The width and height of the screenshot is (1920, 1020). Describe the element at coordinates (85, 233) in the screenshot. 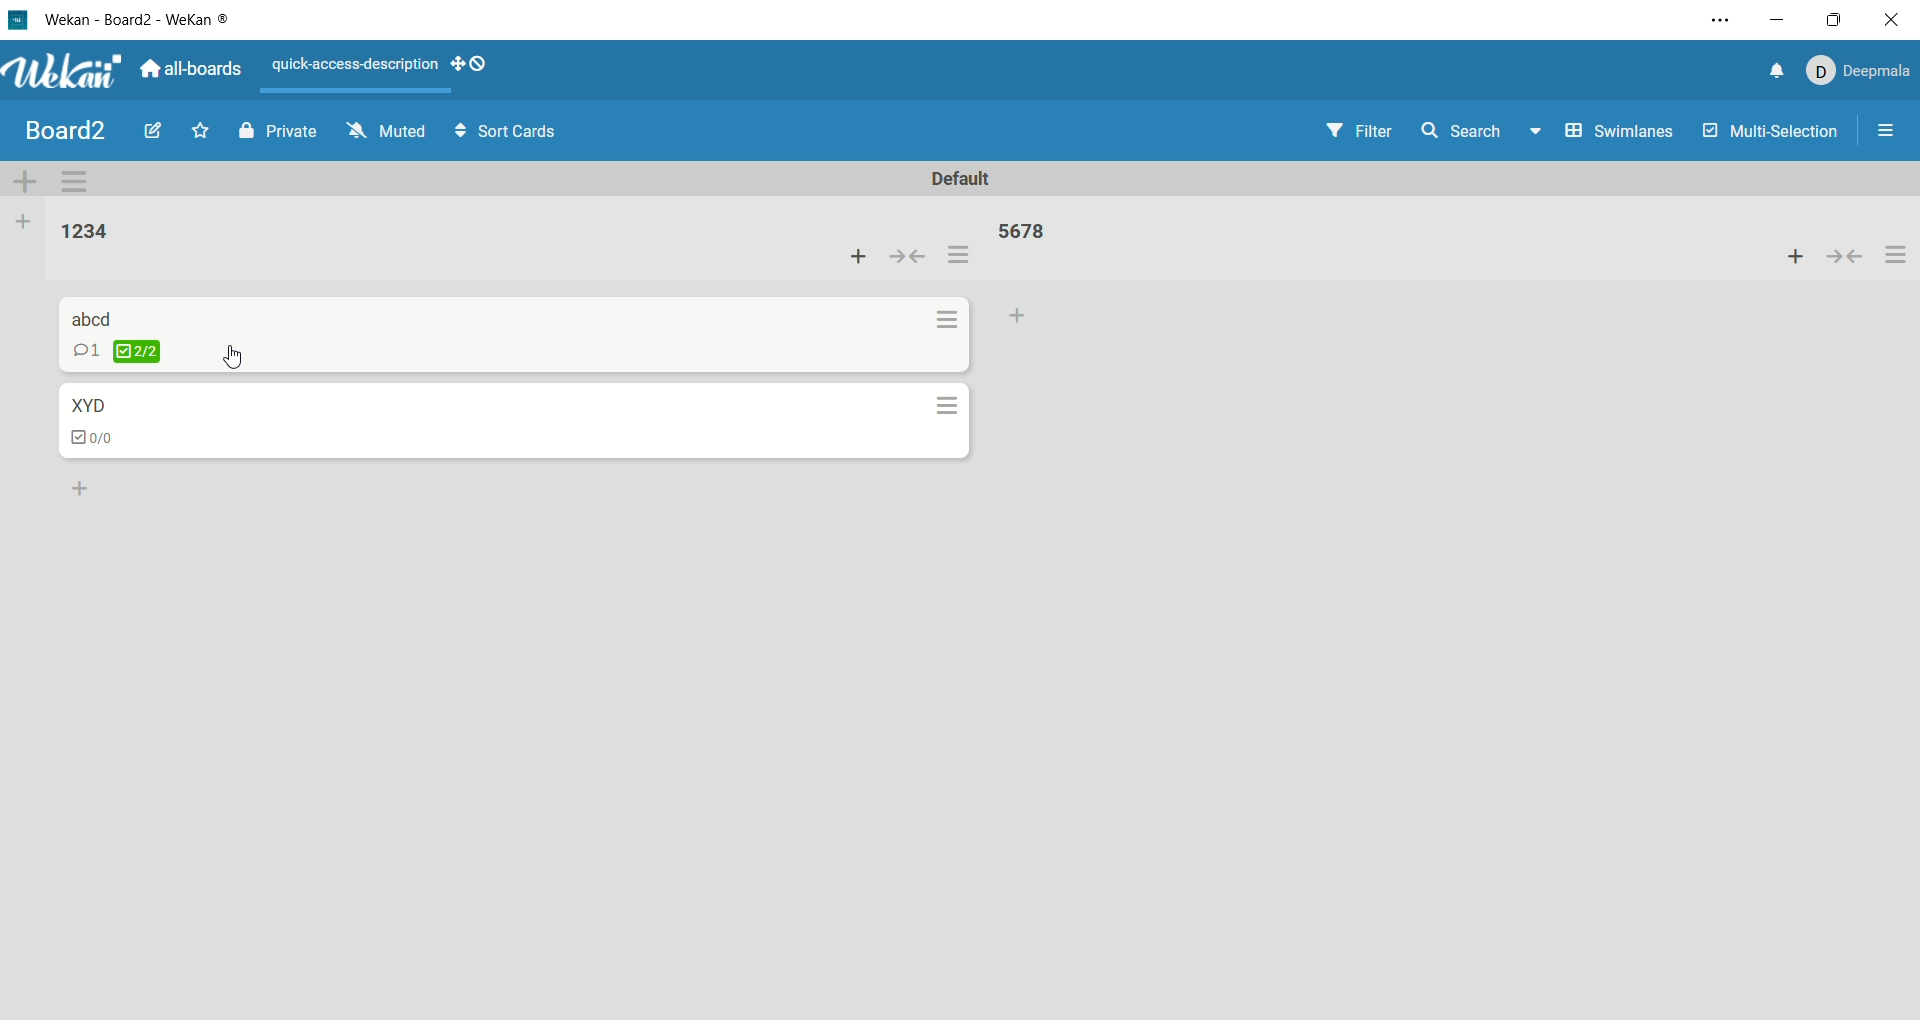

I see `list title` at that location.